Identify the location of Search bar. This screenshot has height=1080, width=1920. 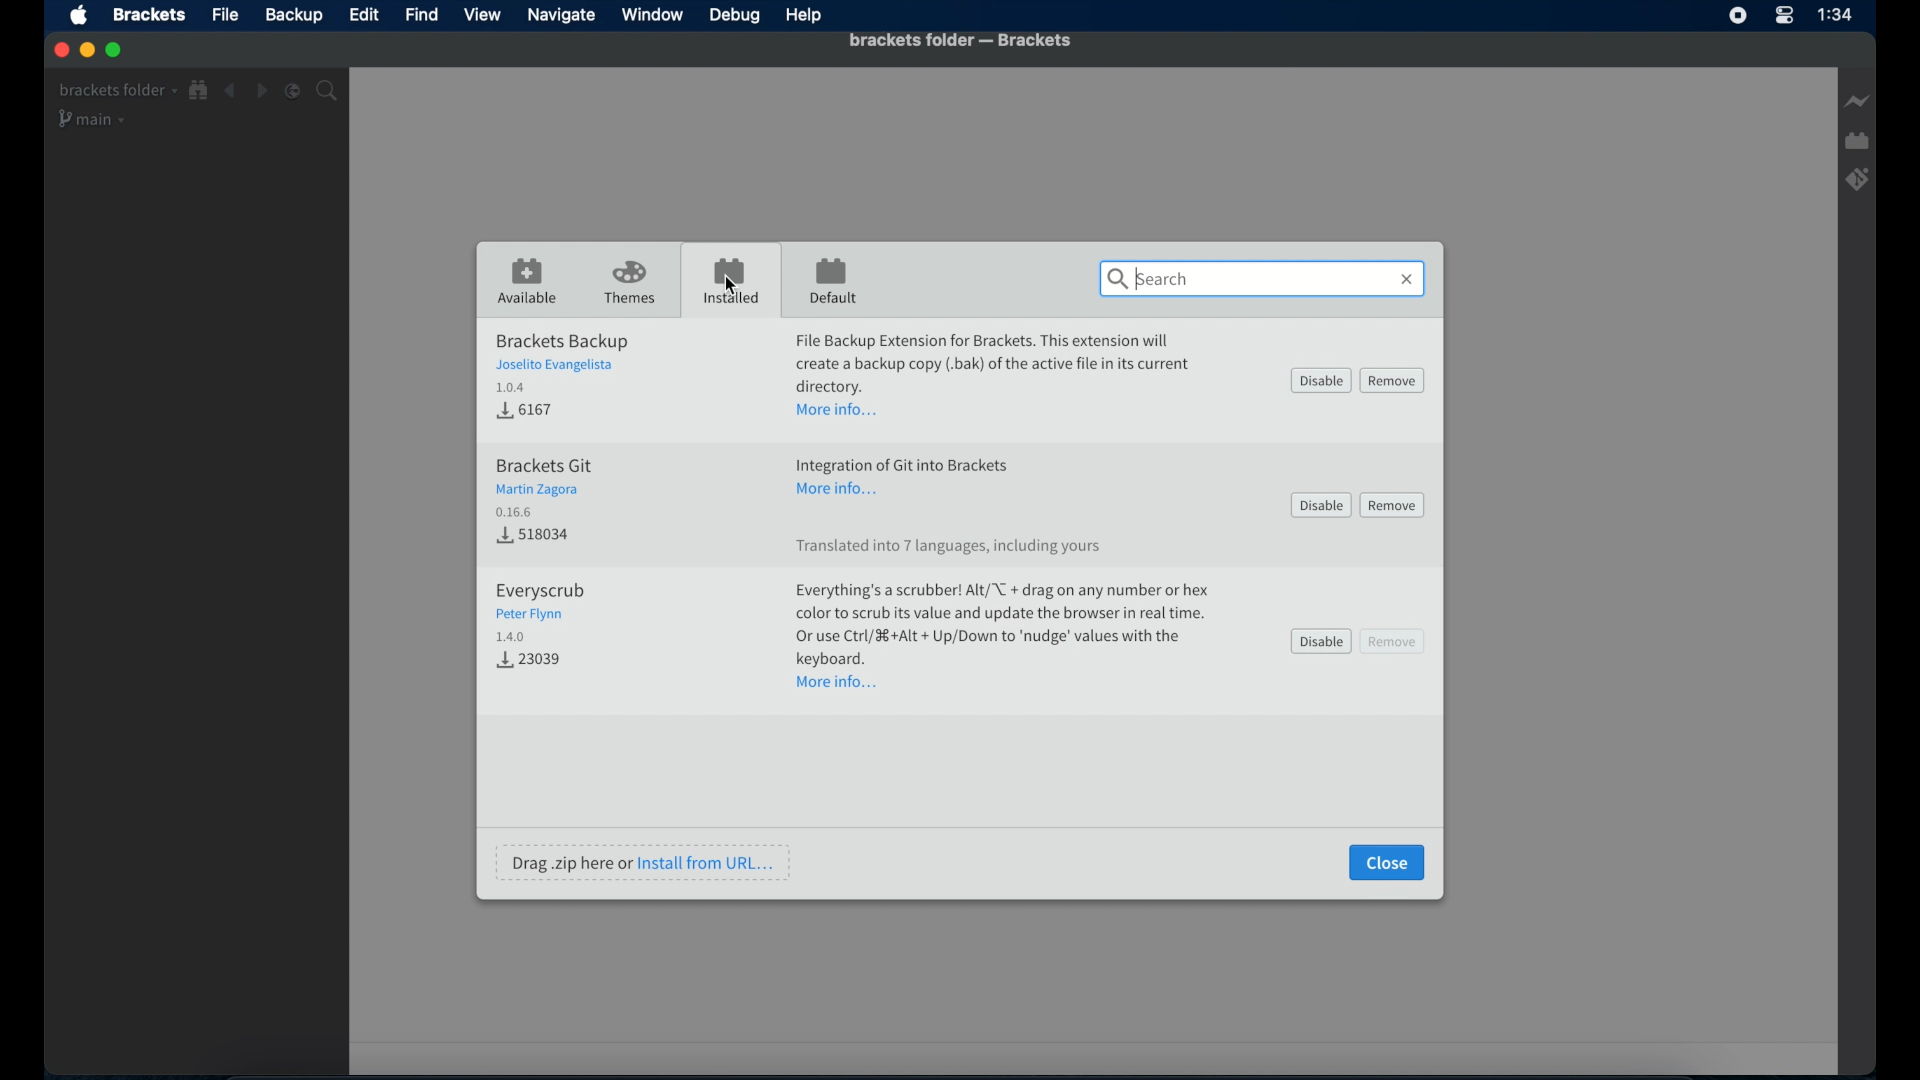
(327, 91).